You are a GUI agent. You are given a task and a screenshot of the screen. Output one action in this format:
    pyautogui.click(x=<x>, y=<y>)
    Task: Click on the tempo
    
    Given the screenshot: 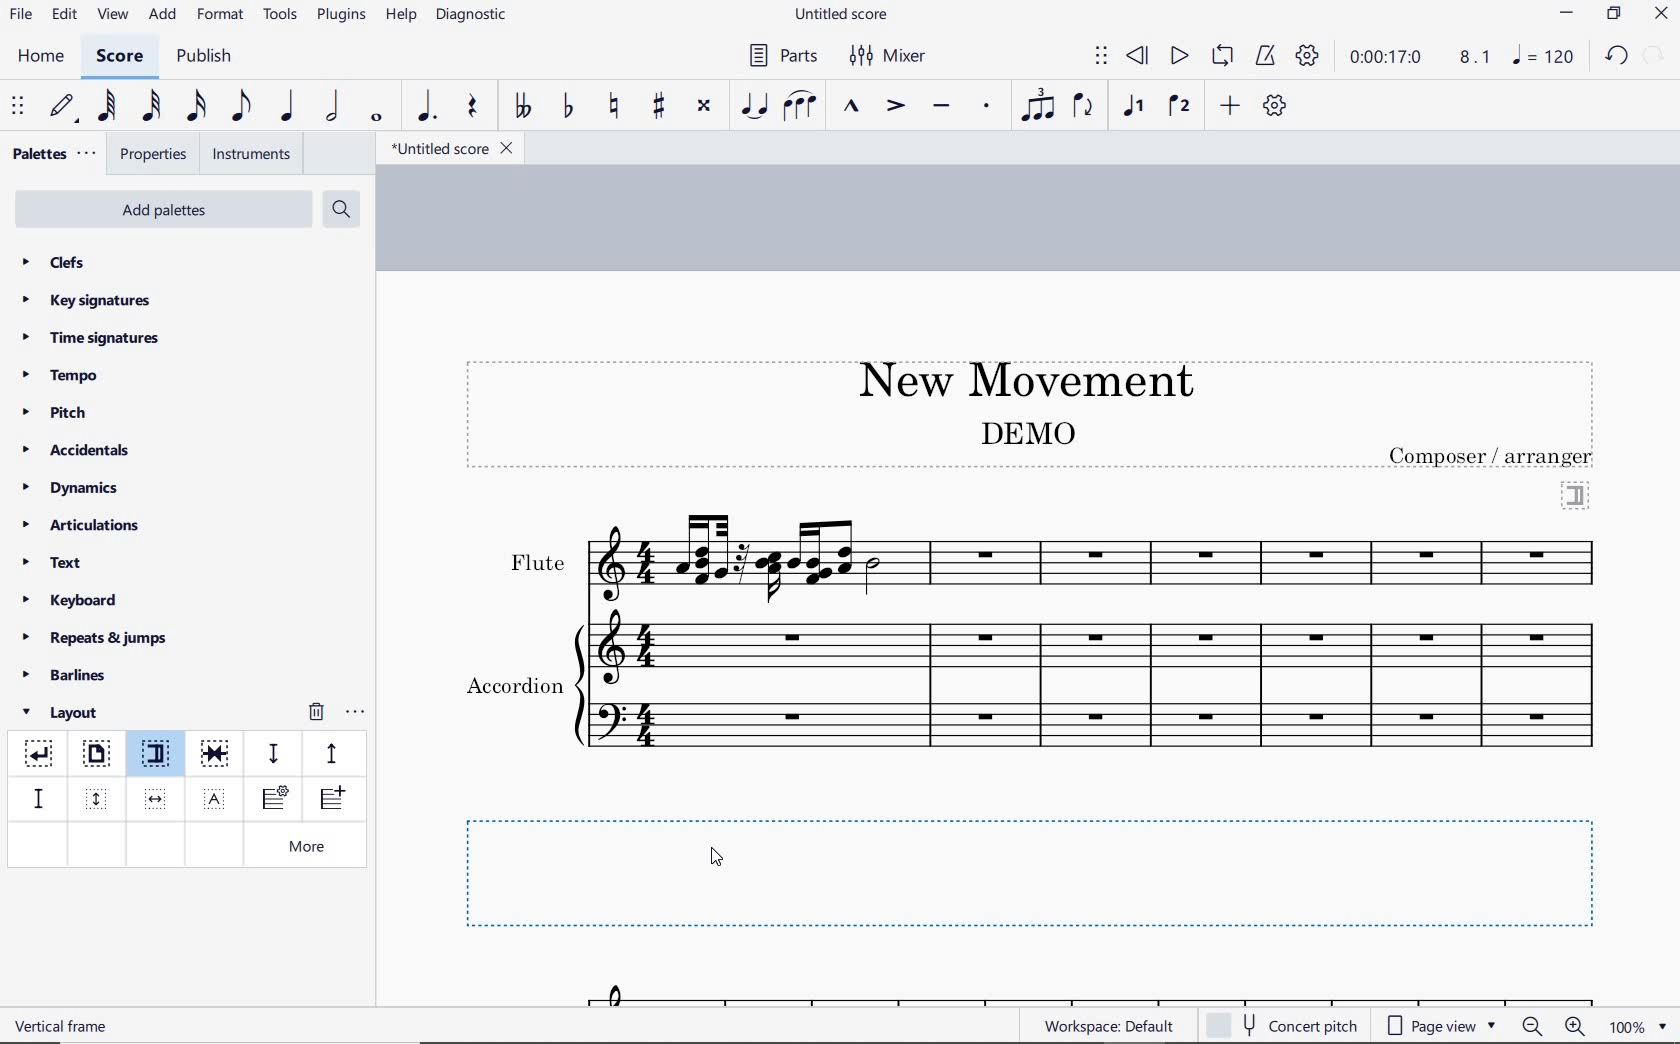 What is the action you would take?
    pyautogui.click(x=66, y=374)
    